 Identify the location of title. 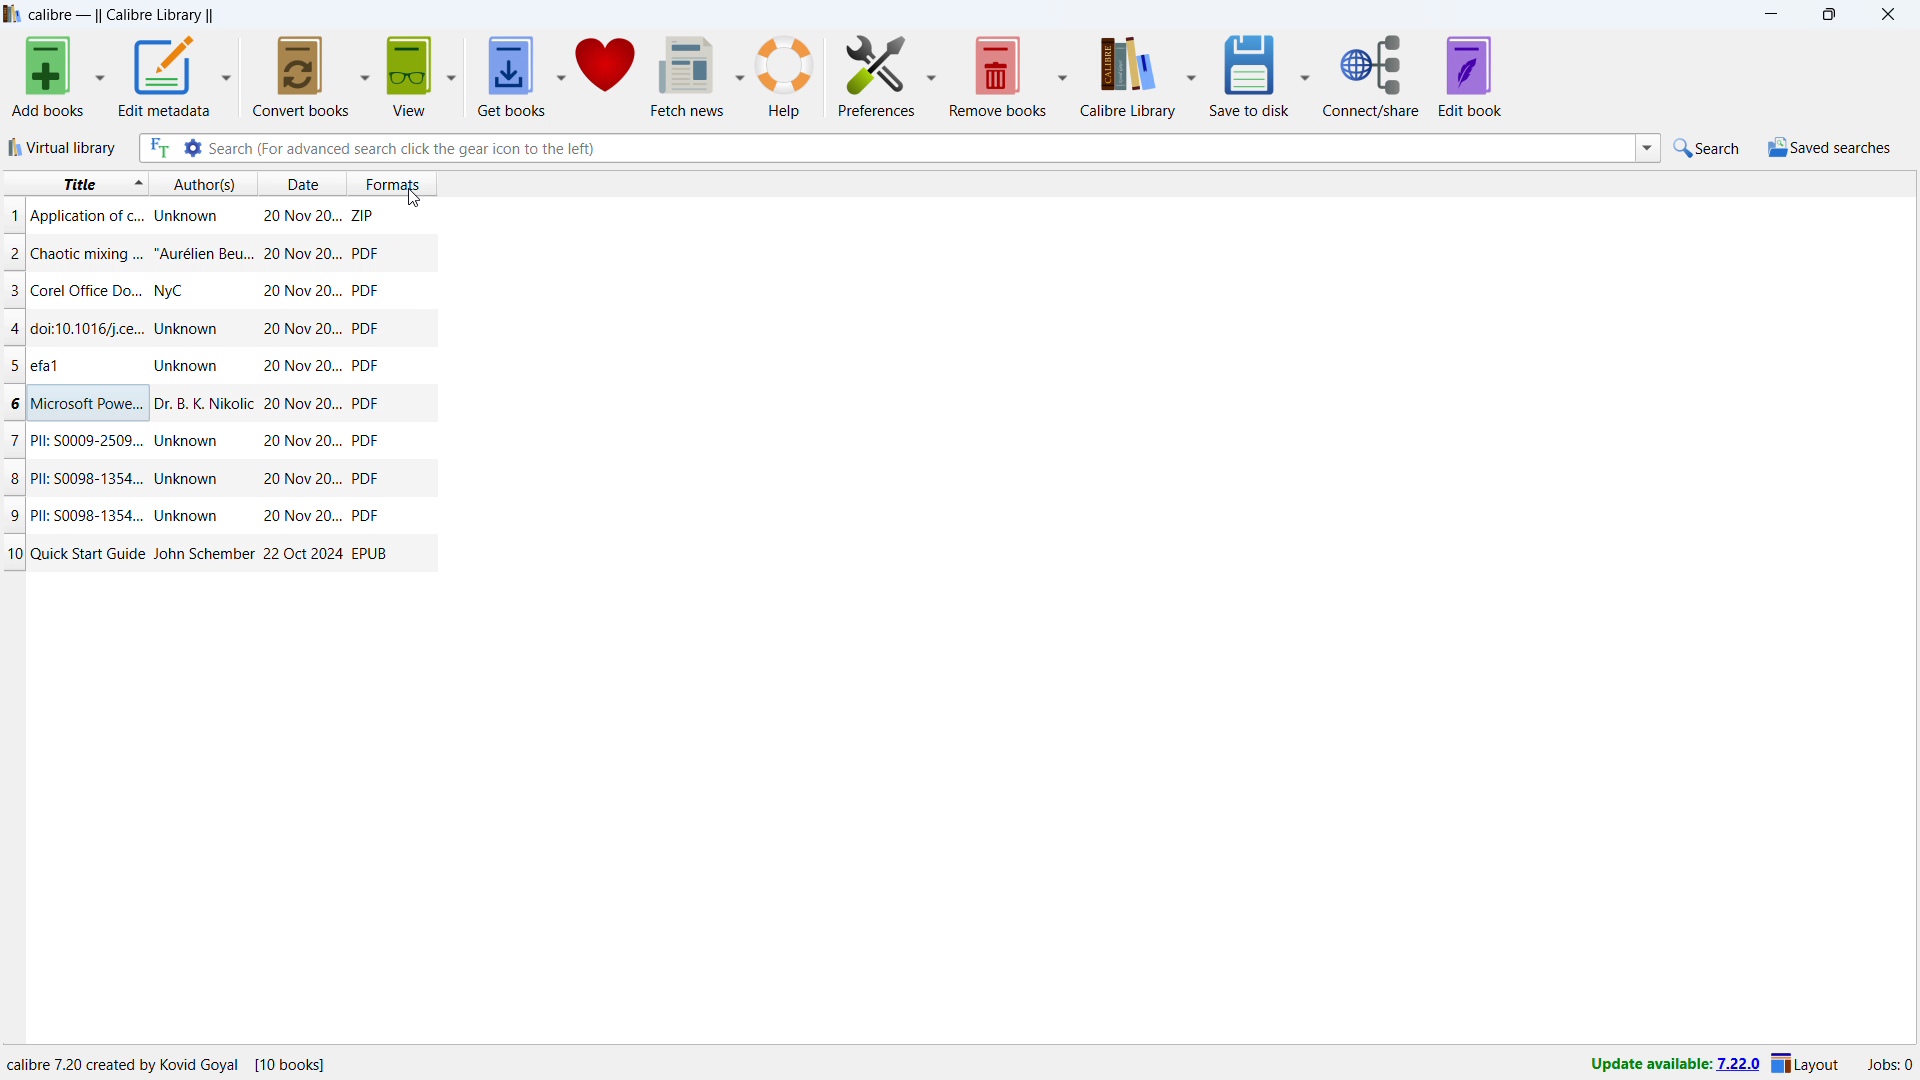
(87, 405).